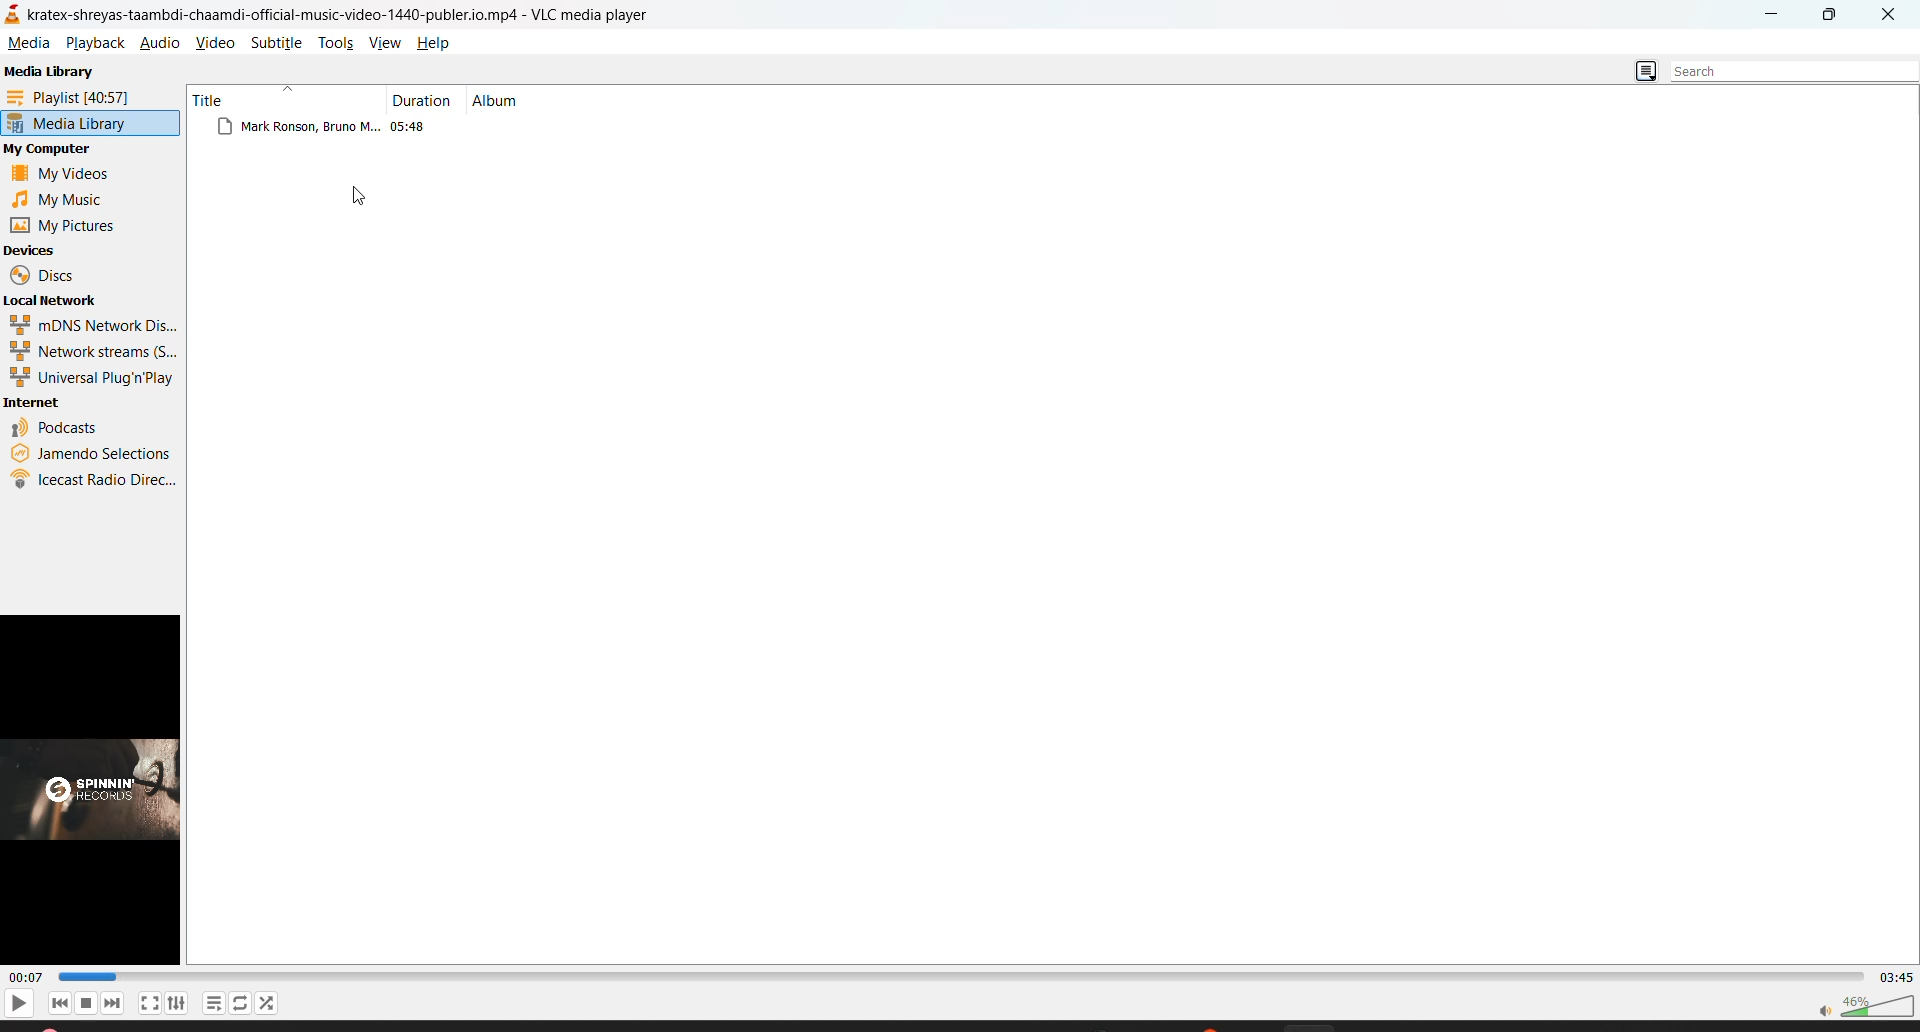  Describe the element at coordinates (70, 125) in the screenshot. I see `media library` at that location.